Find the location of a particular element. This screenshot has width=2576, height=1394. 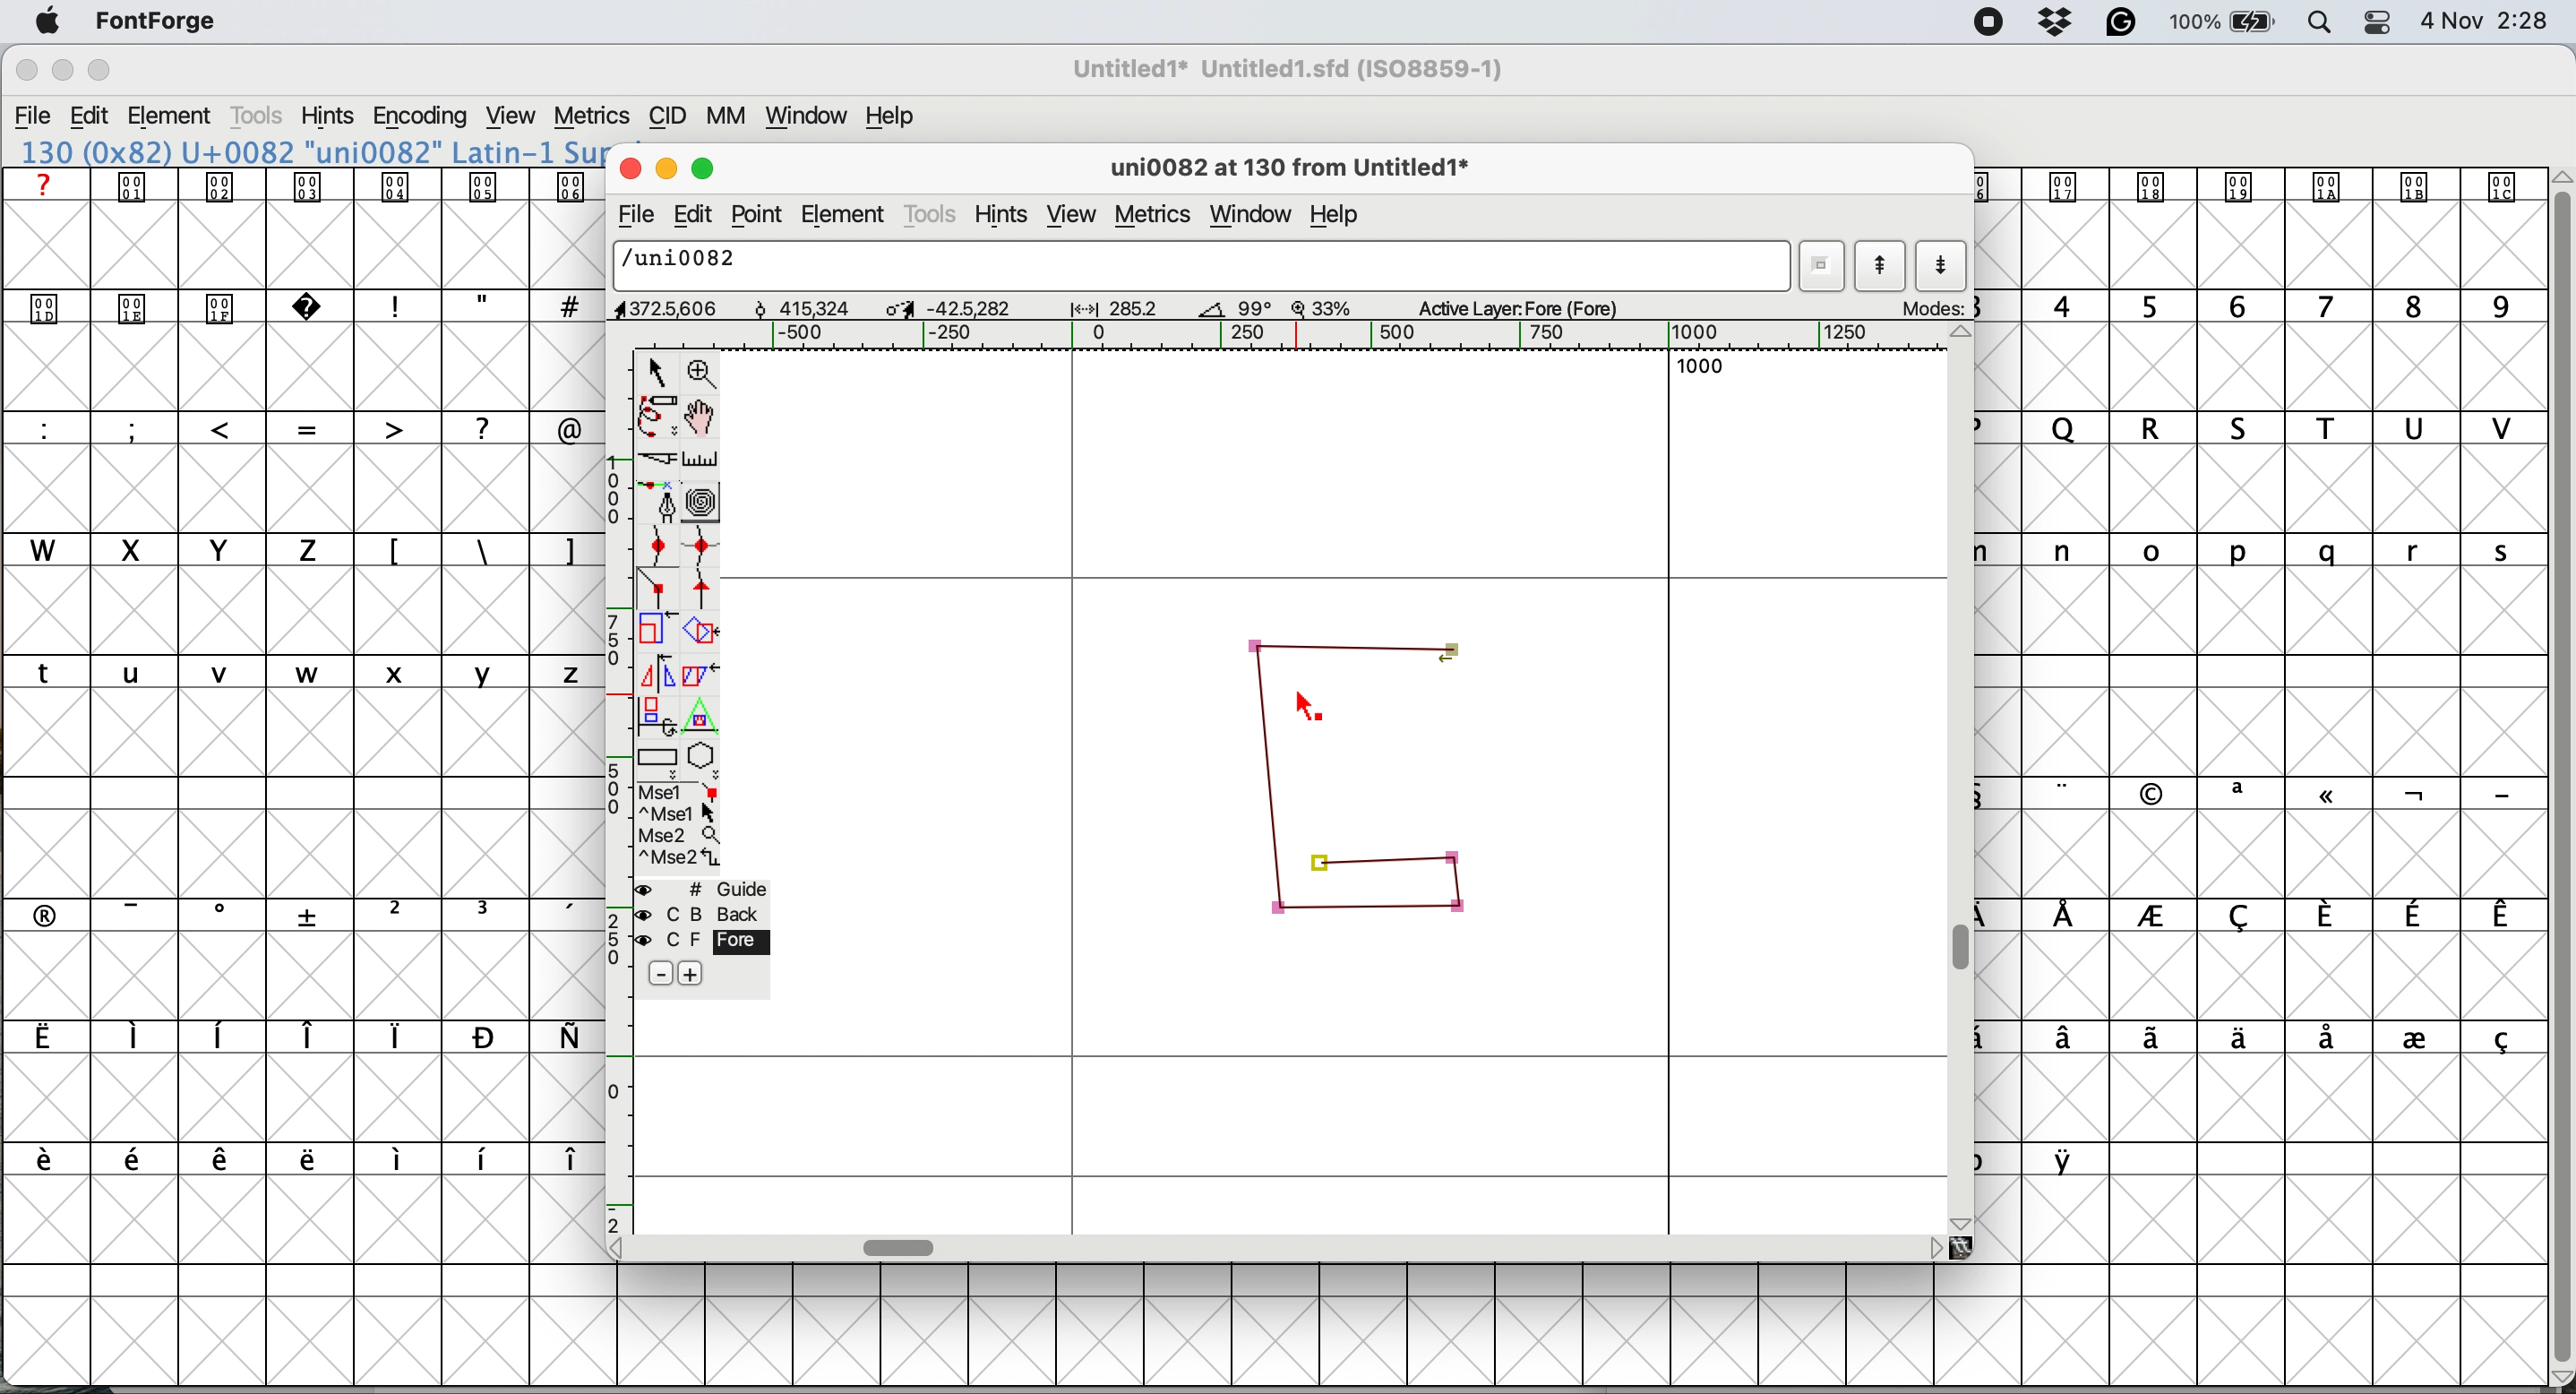

symbols is located at coordinates (482, 552).